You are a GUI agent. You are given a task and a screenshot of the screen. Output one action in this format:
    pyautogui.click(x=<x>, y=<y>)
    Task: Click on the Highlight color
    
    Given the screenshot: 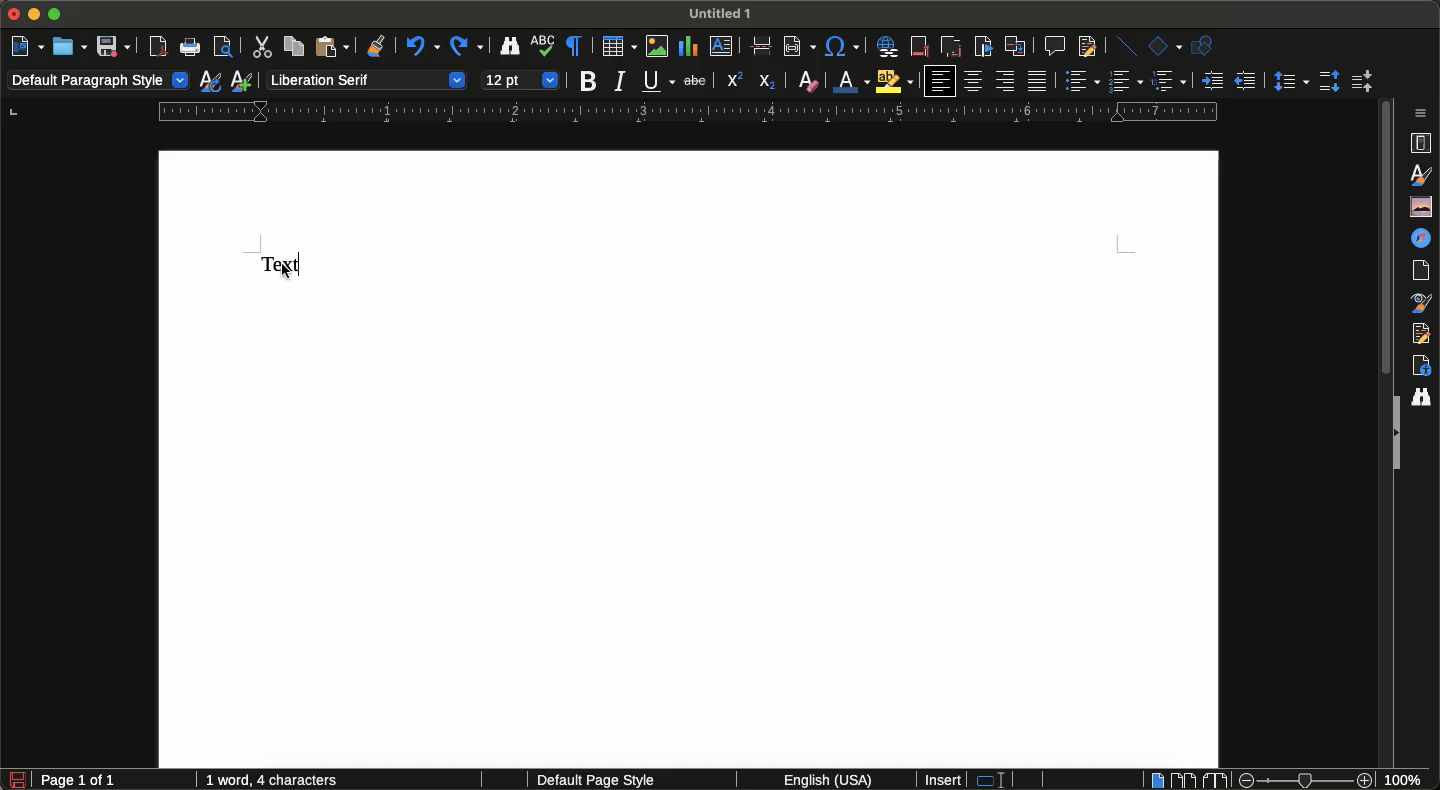 What is the action you would take?
    pyautogui.click(x=896, y=81)
    